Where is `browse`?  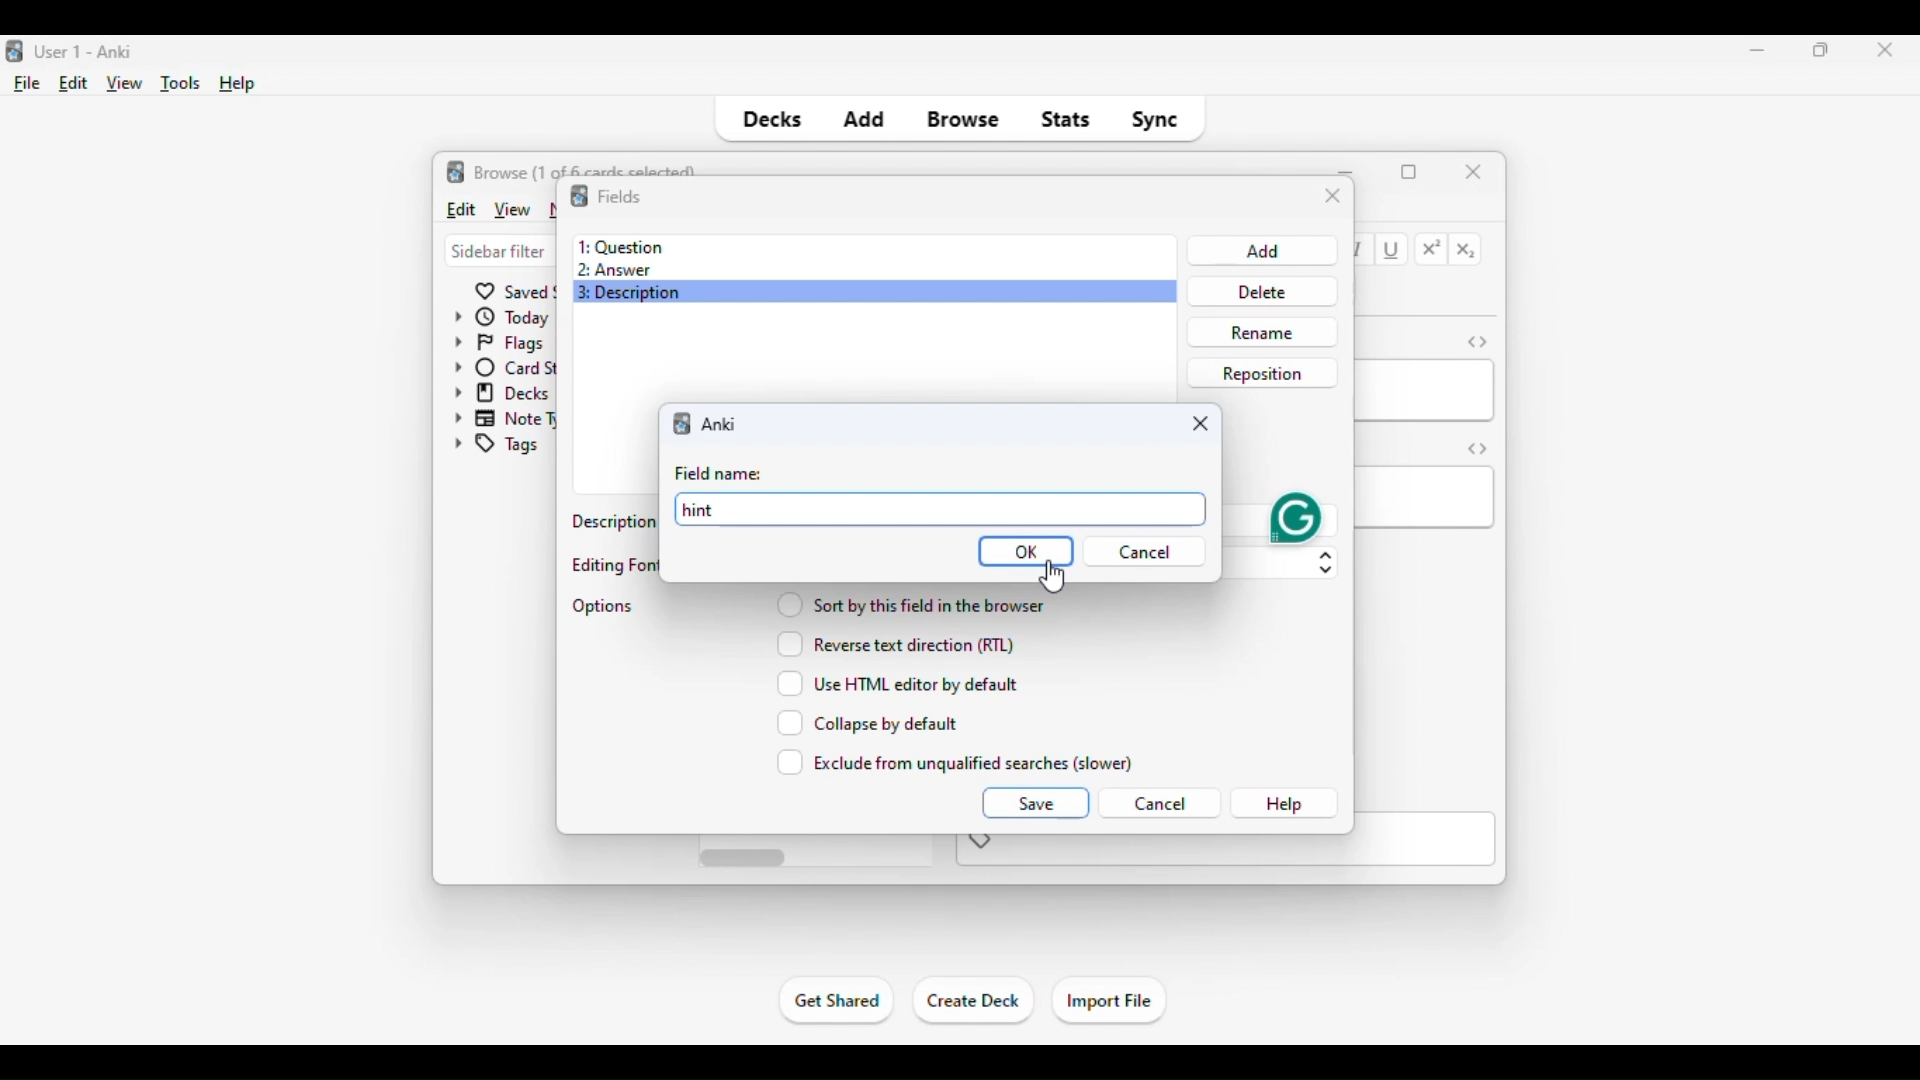 browse is located at coordinates (964, 120).